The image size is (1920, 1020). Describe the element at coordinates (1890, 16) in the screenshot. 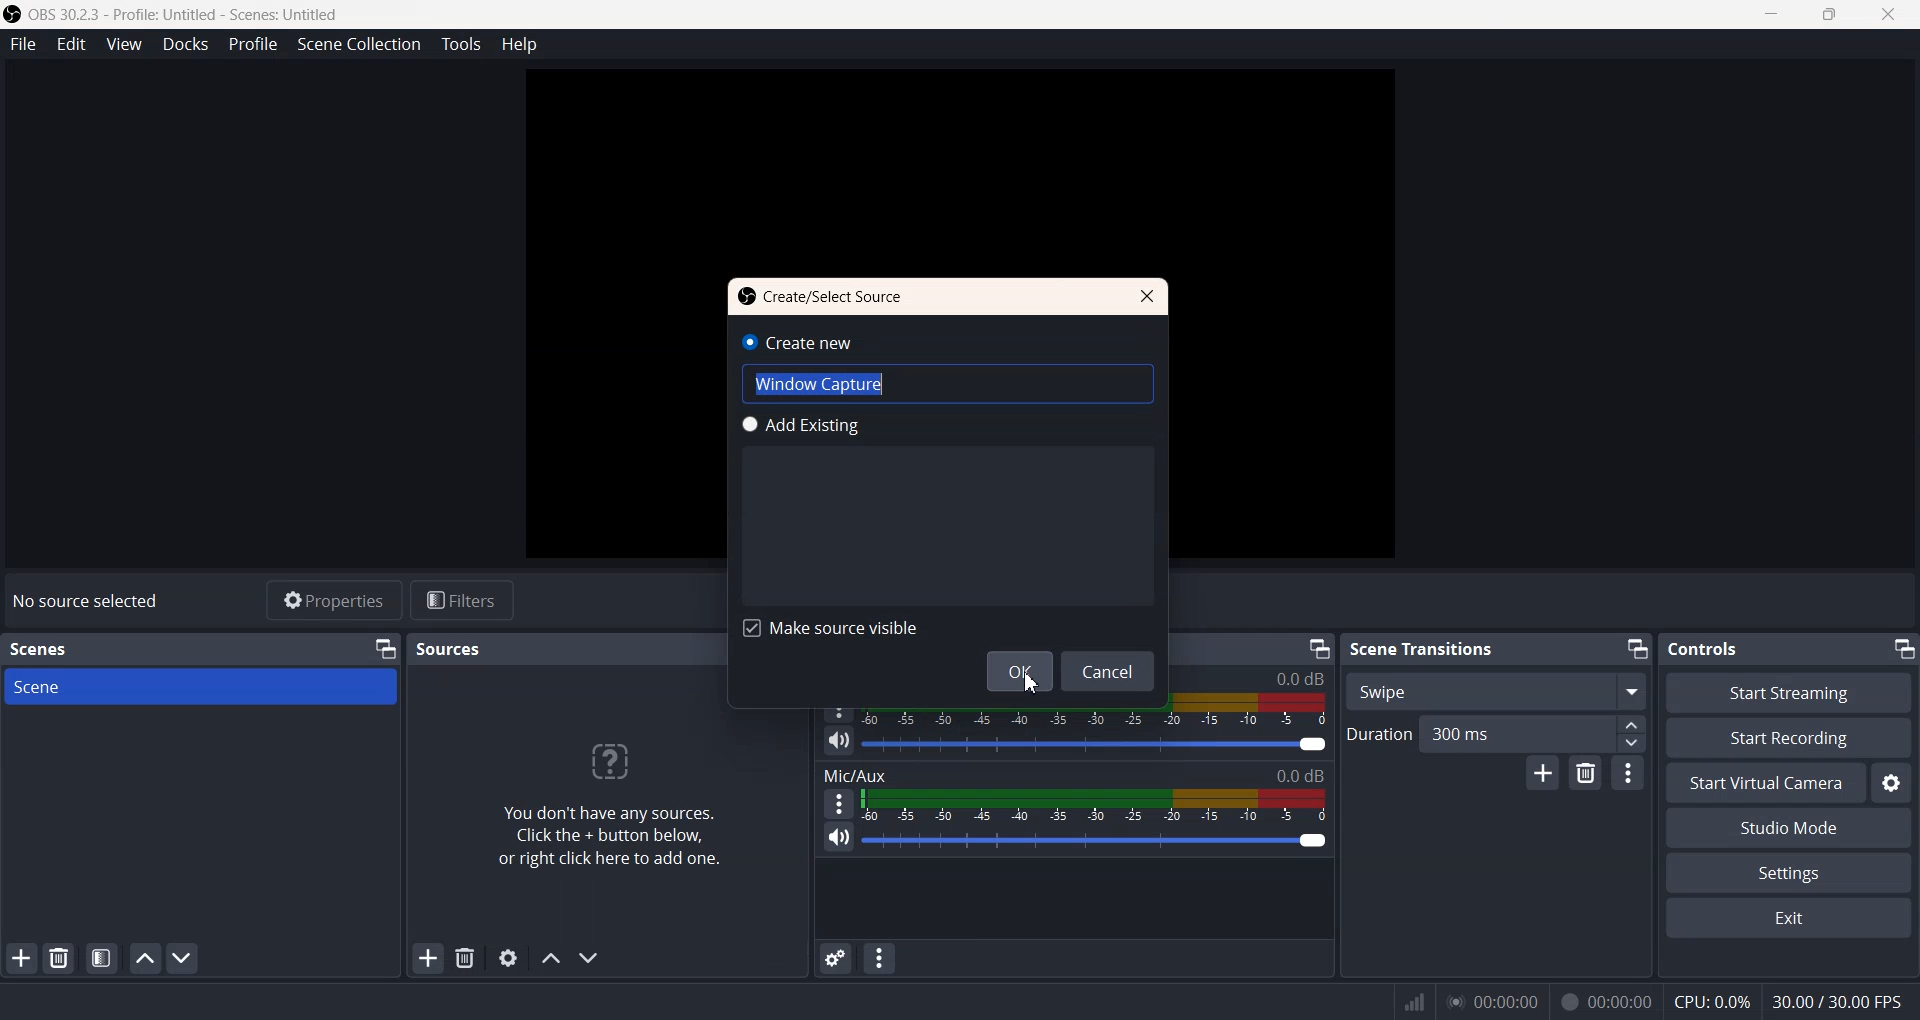

I see `Close` at that location.